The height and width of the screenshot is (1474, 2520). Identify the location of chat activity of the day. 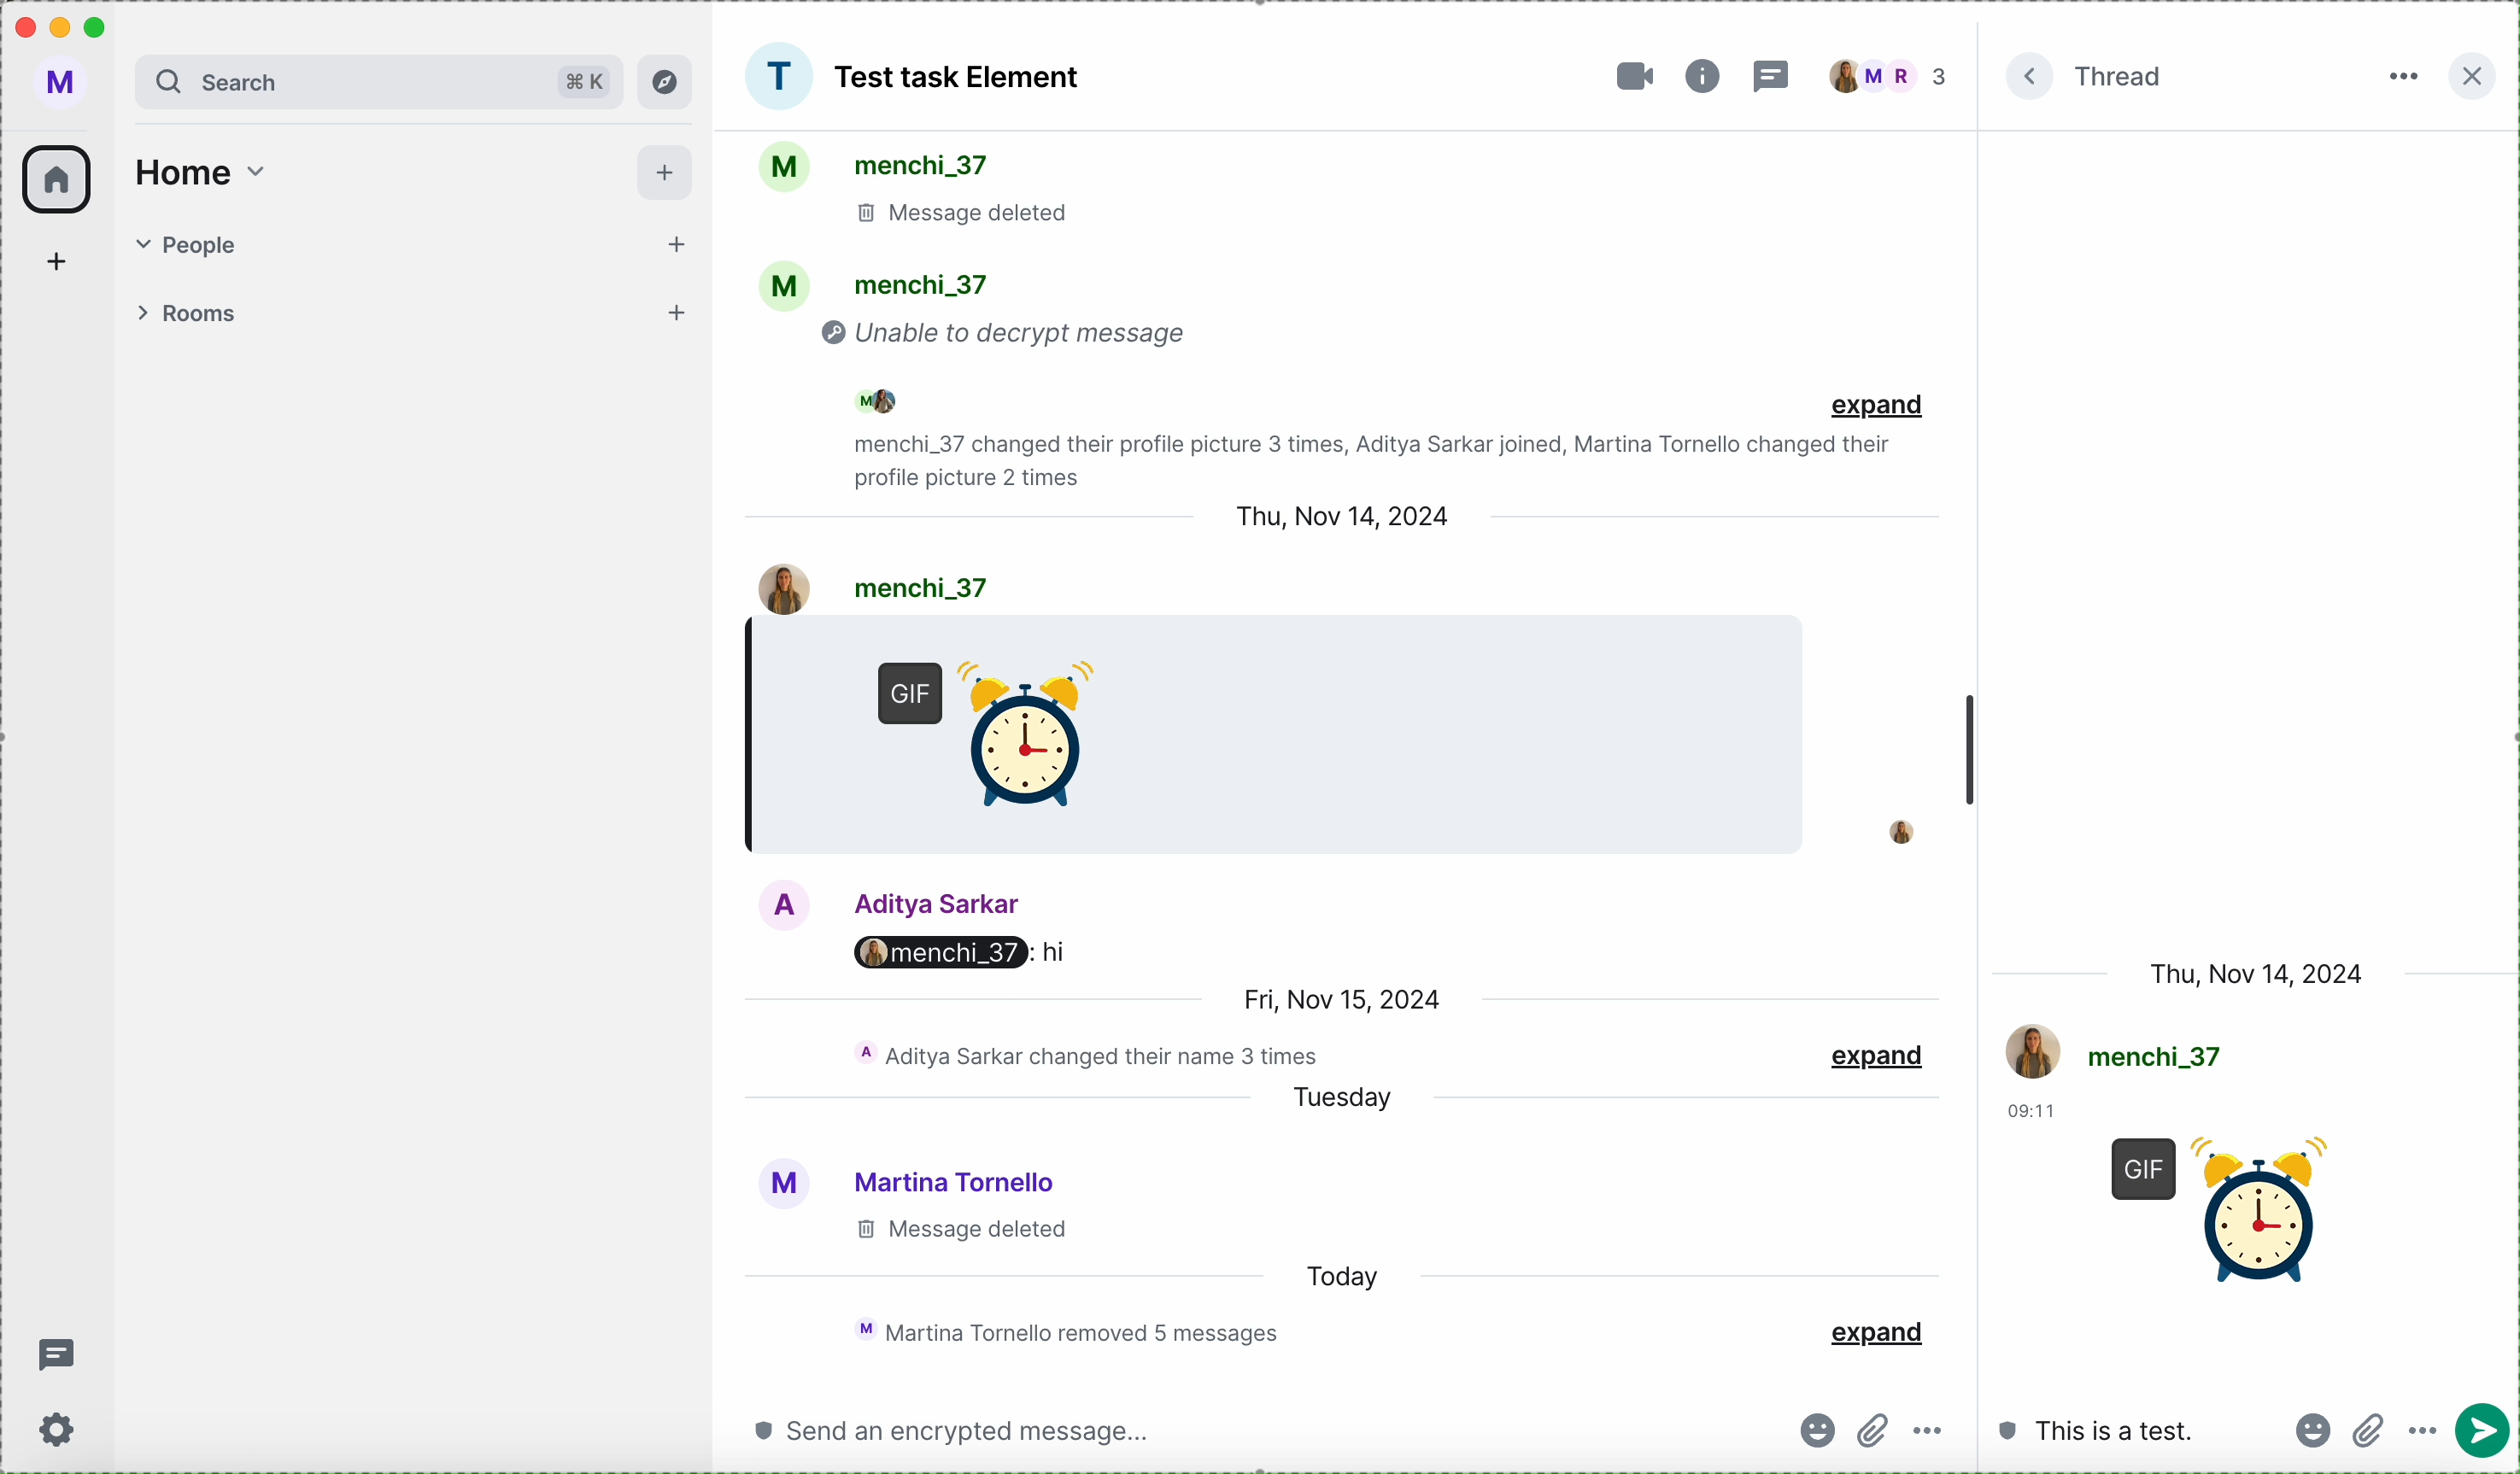
(1085, 1054).